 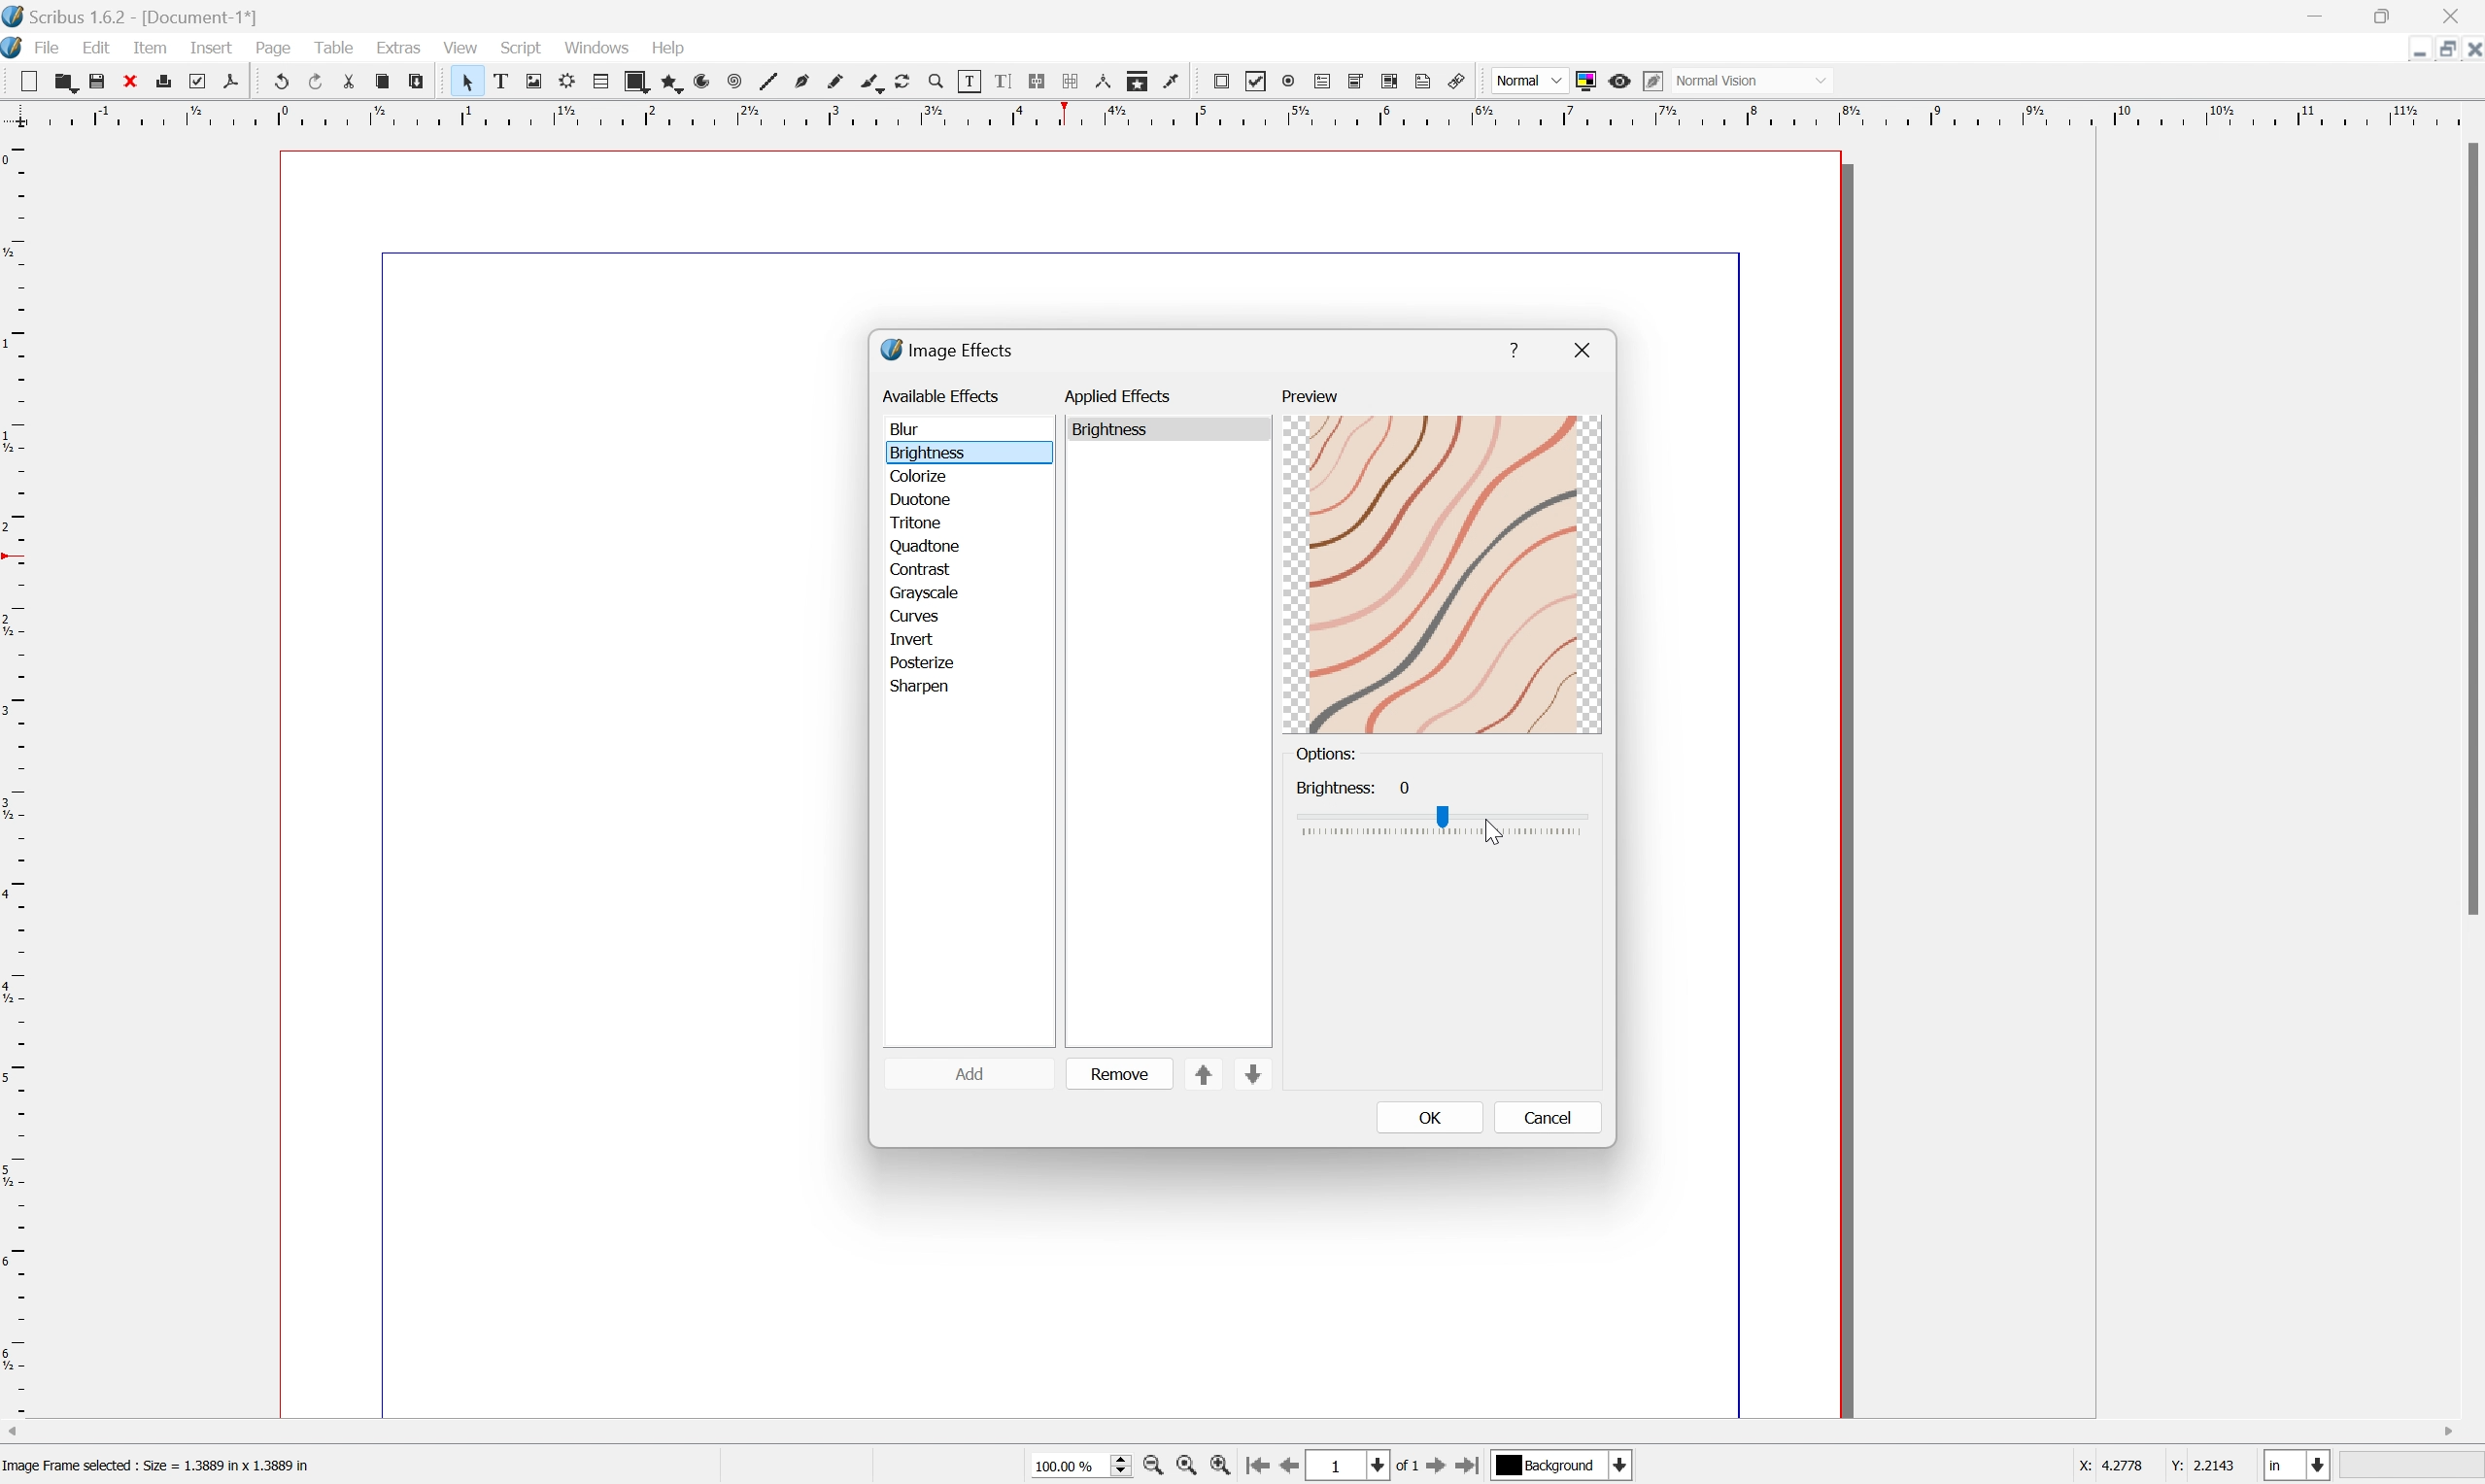 What do you see at coordinates (150, 46) in the screenshot?
I see `Item` at bounding box center [150, 46].